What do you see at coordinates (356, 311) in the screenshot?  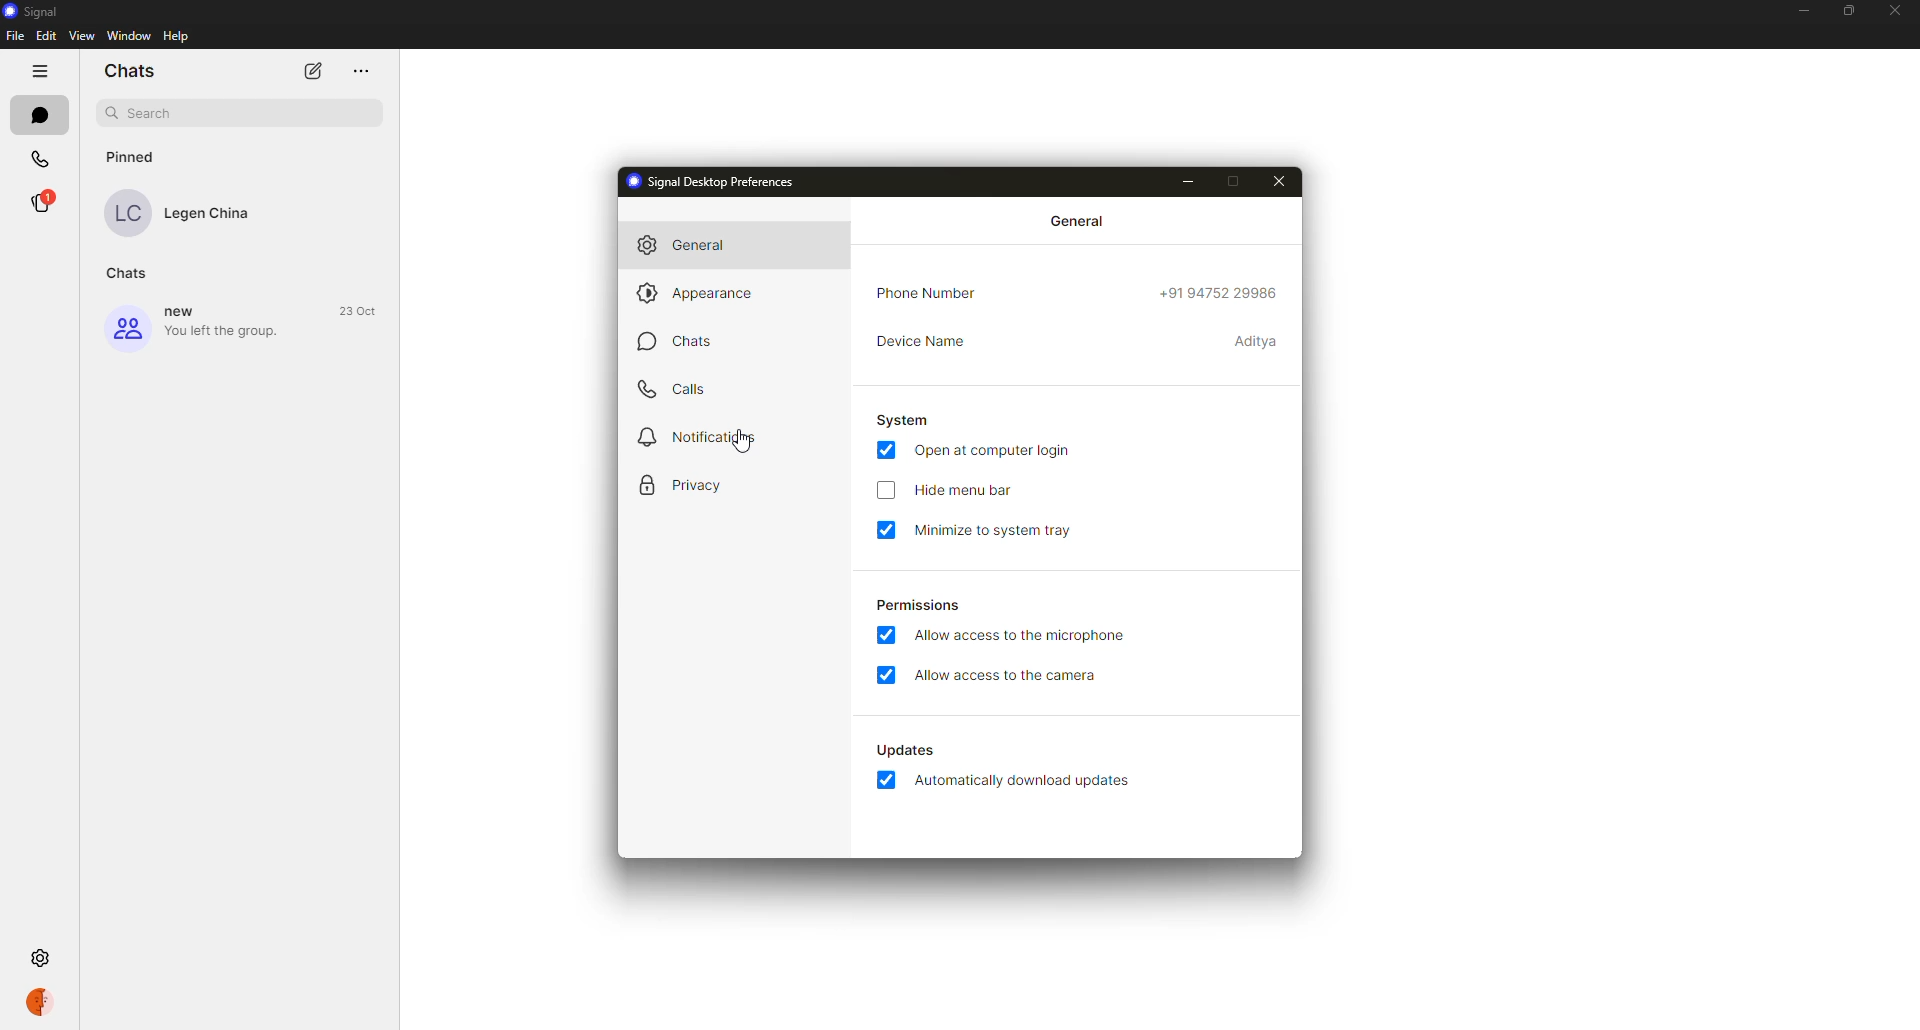 I see `23 Oct` at bounding box center [356, 311].